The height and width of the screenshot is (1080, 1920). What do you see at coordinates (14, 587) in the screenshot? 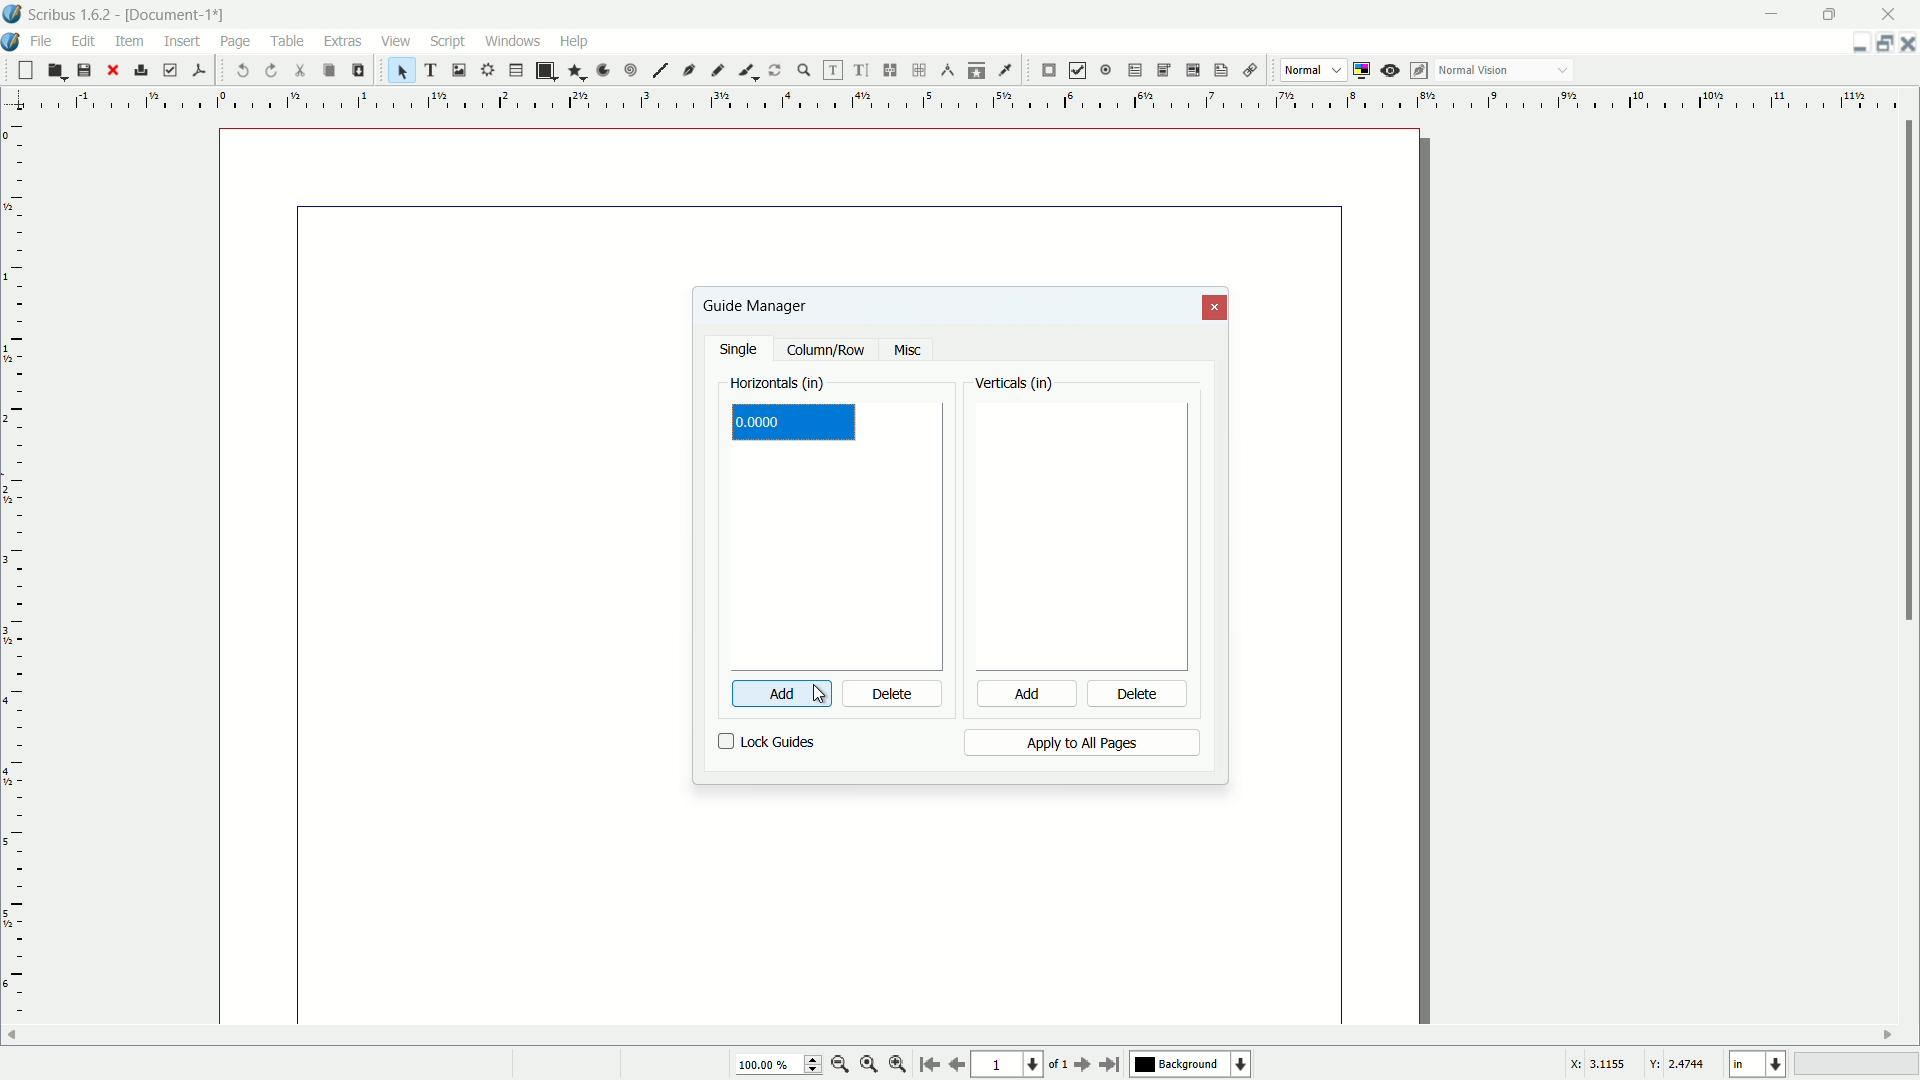
I see `measuring scale` at bounding box center [14, 587].